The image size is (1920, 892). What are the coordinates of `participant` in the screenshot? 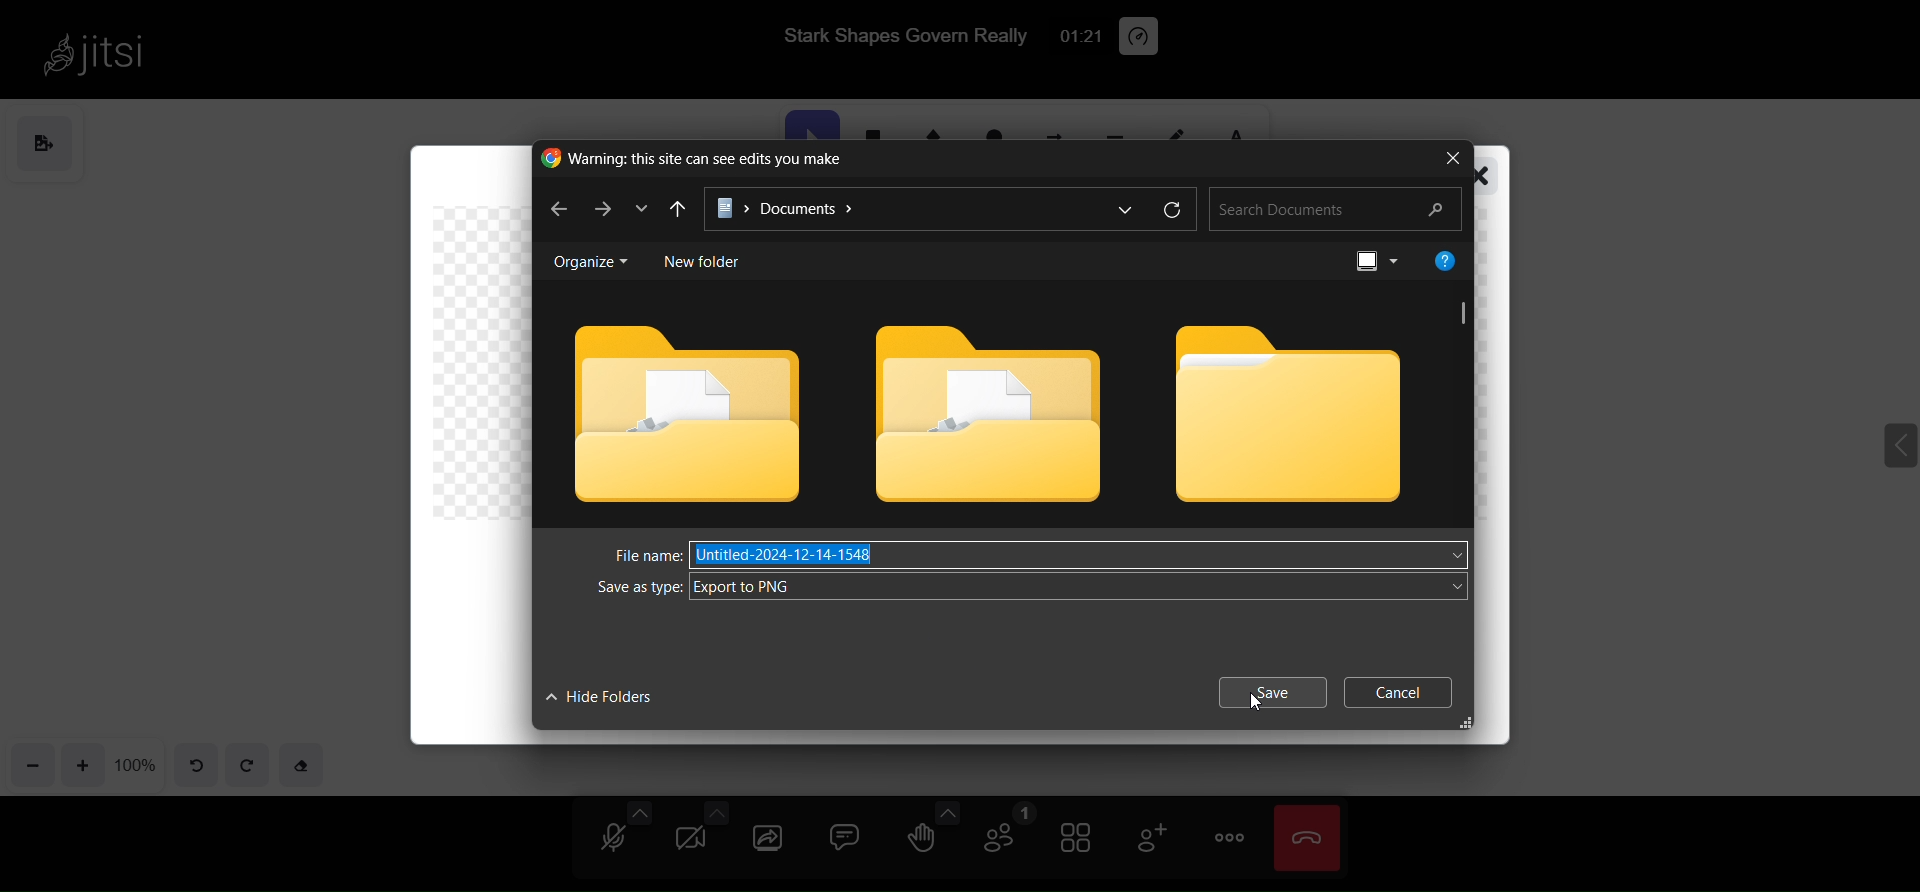 It's located at (1004, 833).